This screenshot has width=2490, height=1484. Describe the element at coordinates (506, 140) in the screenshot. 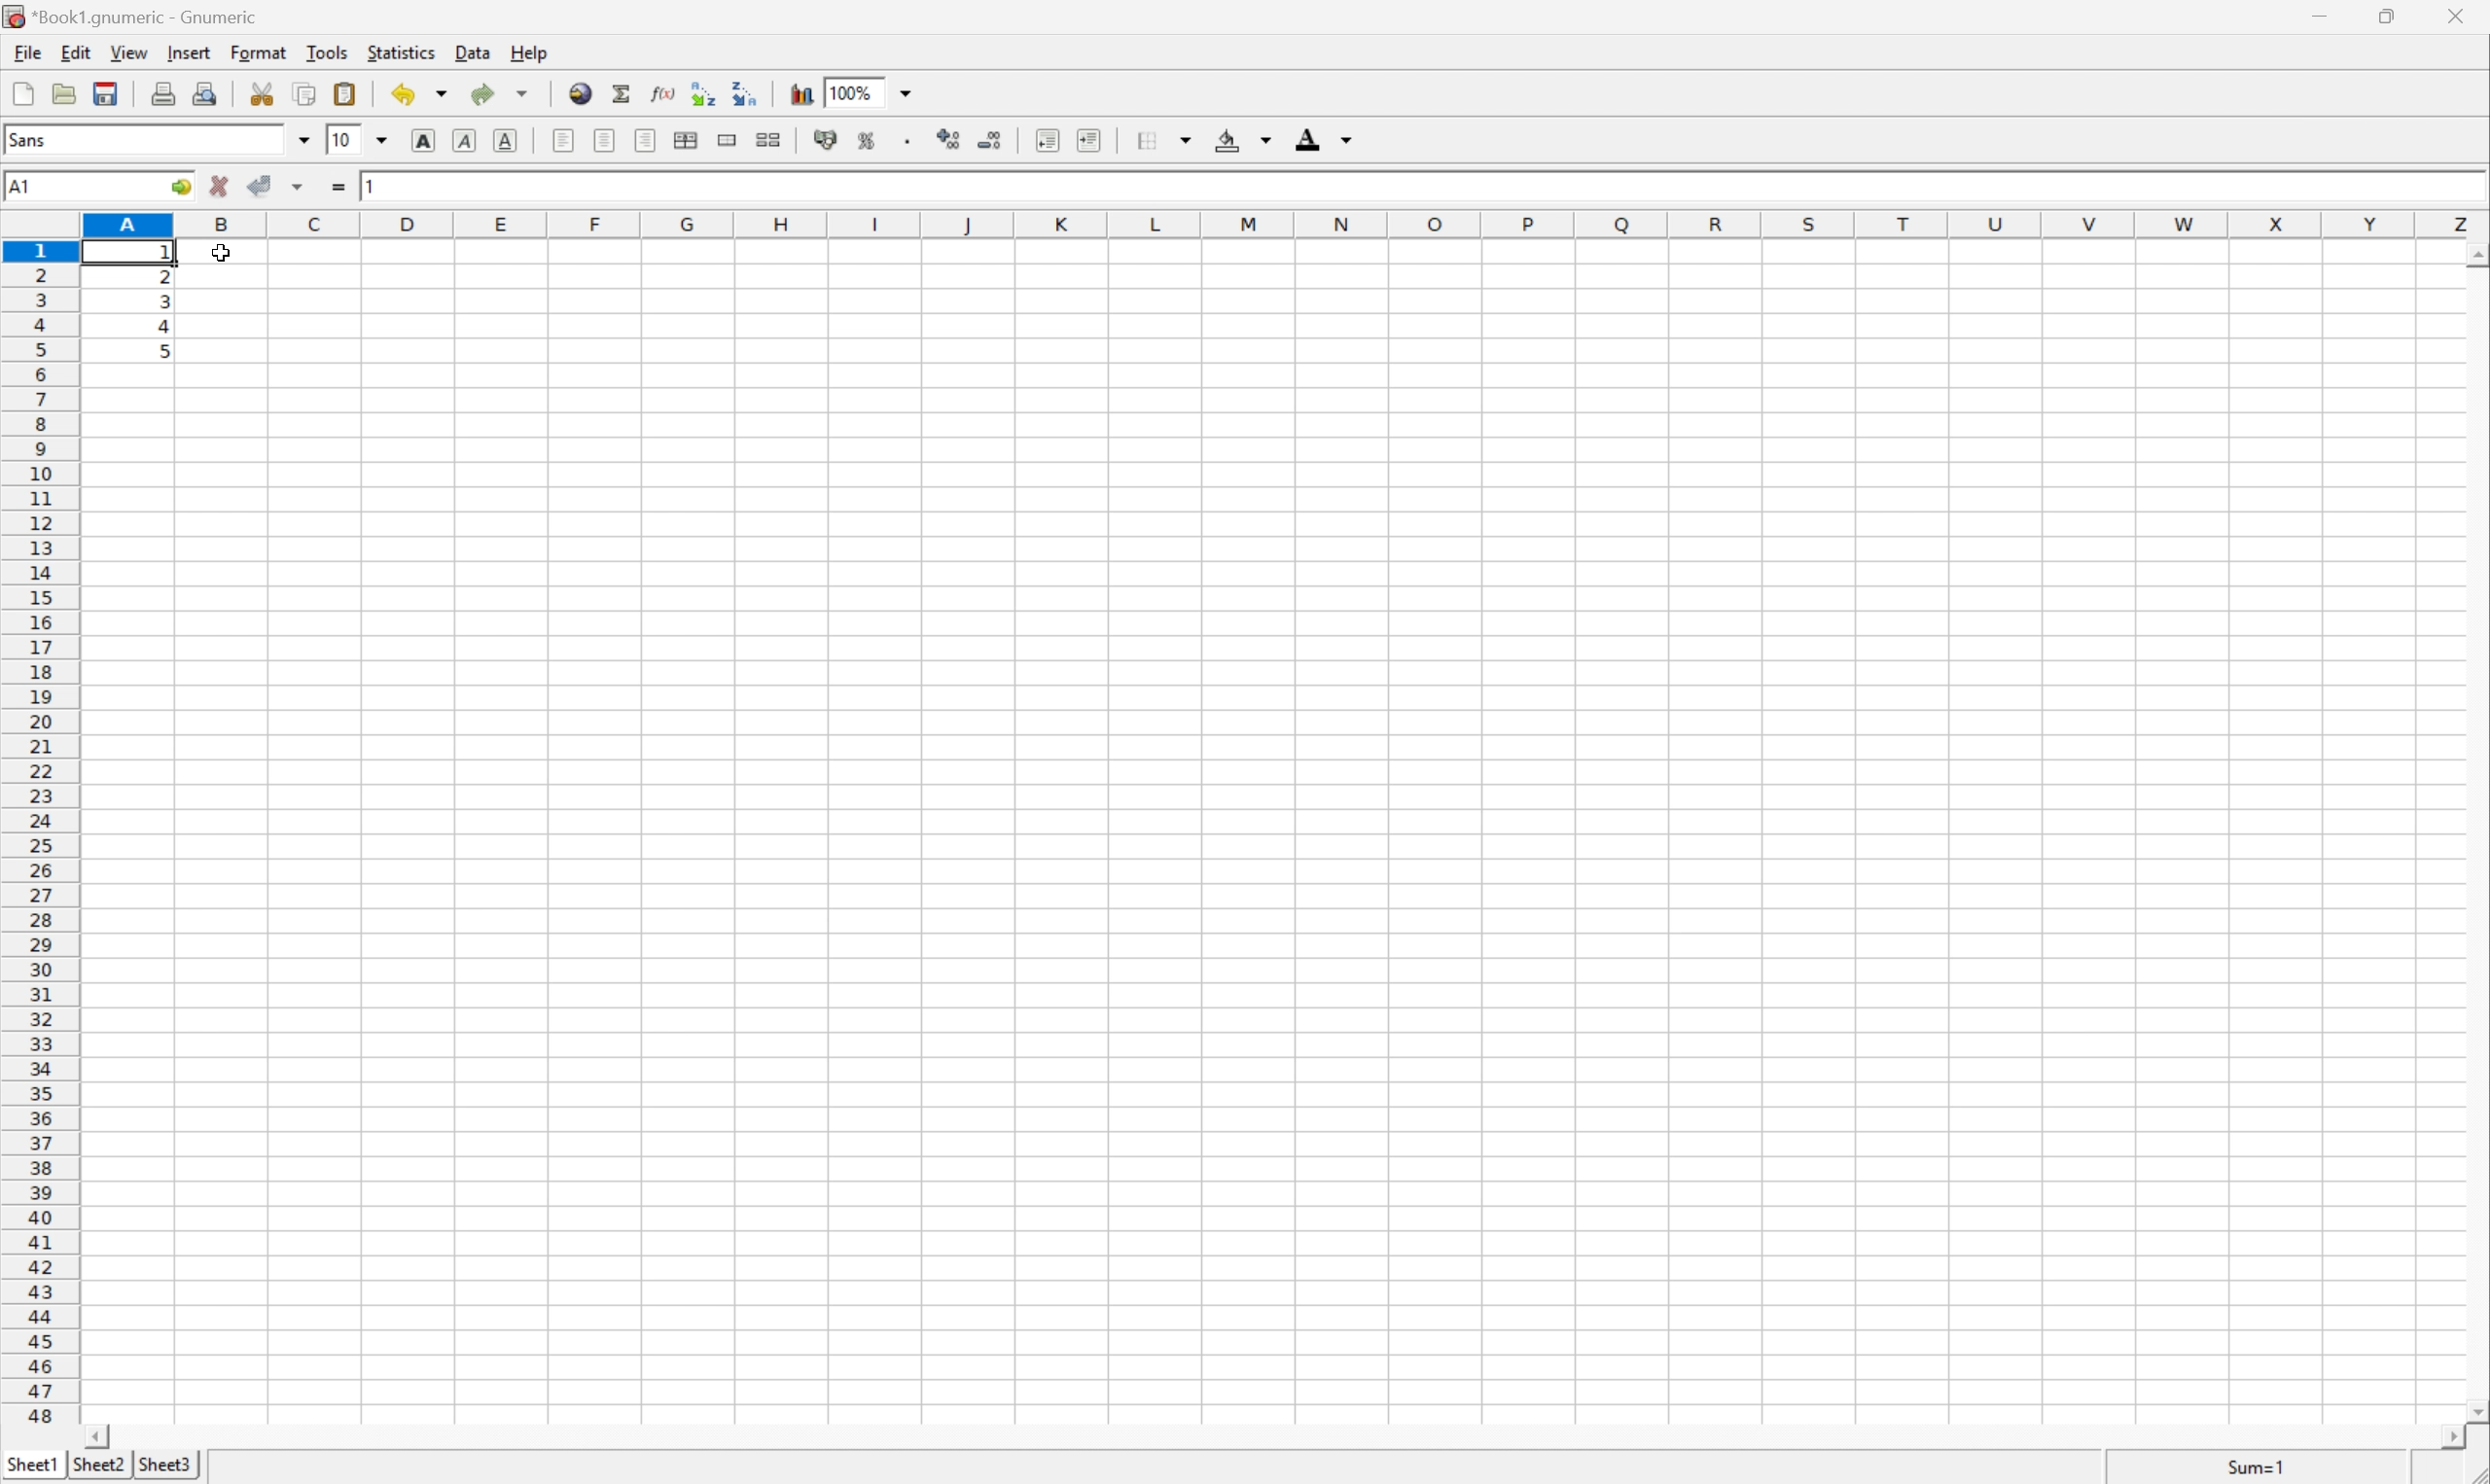

I see `Underline` at that location.